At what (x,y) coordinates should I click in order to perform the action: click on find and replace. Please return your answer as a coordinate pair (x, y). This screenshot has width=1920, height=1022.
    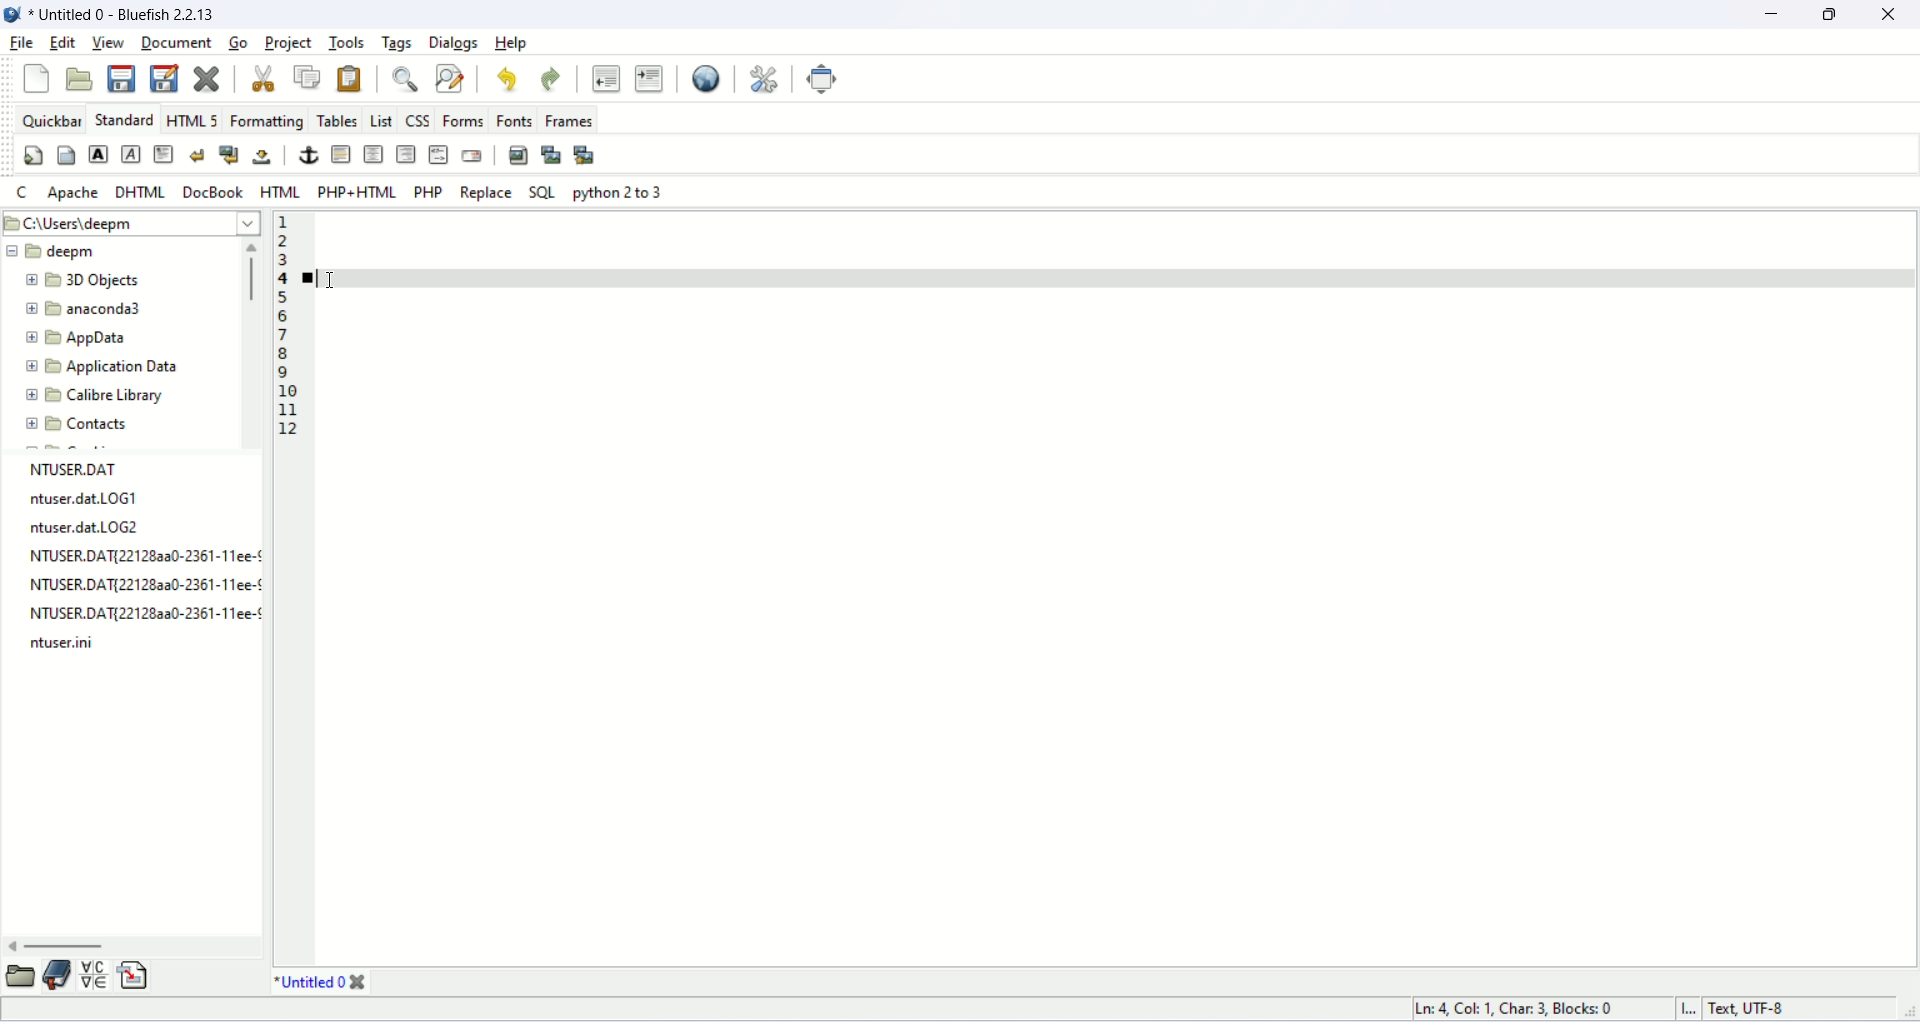
    Looking at the image, I should click on (451, 78).